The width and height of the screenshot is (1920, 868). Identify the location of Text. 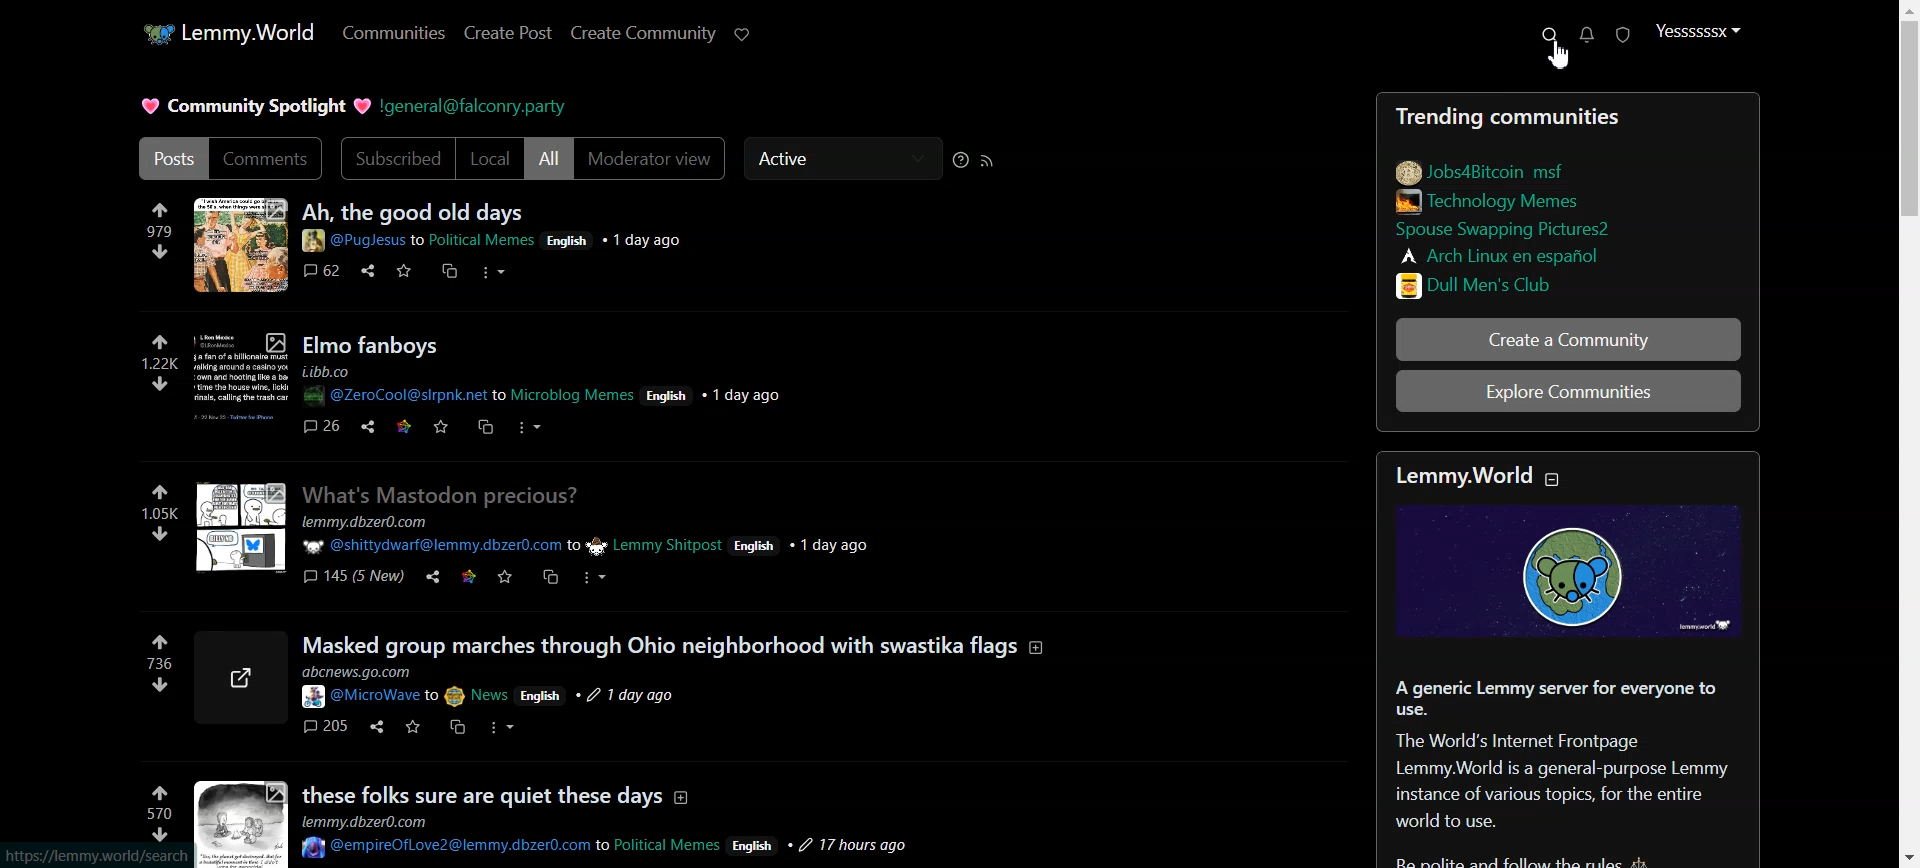
(252, 105).